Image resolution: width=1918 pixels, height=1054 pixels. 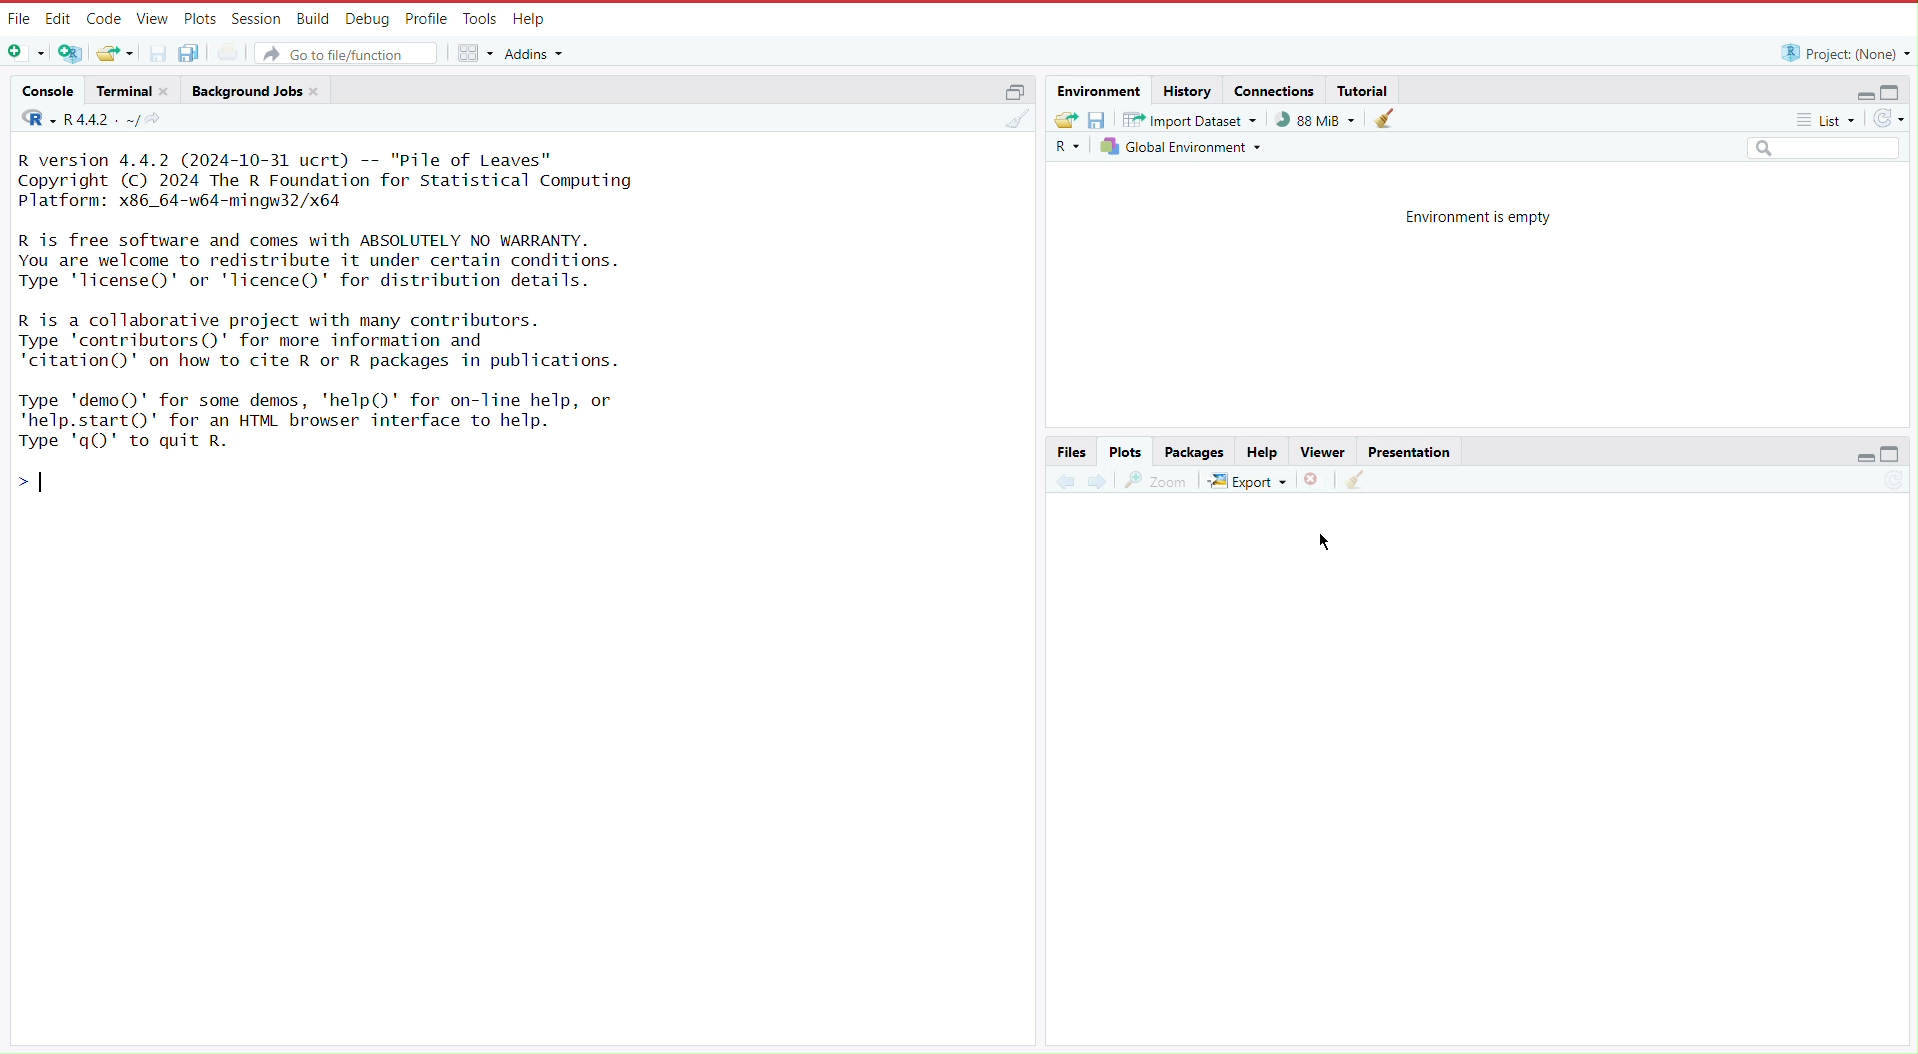 I want to click on R version 4.4.2 (2024-10-51 ucrt) -- "Pile of Leaves"
Copyright (C) 2024 The R Foundation for Statistical Computing
Platform: x86_64-w64-mingw32/x64

R is free software and comes with ABSOLUTELY NO WARRANTY.
You are welcome to redistribute it under certain conditions.
Type 'Ticense()' or 'licence(D' for distribution details.

R is a collaborative project with many contributors.

Type 'contributors()' for more information and

‘citation()' on how to cite R or R packages in publications.
Type 'demo()' for some demos, 'help()' for on-line help, or
'help.start()' for an HTML browser interface to help.

Type 'qQ)' to quit R., so click(x=360, y=303).